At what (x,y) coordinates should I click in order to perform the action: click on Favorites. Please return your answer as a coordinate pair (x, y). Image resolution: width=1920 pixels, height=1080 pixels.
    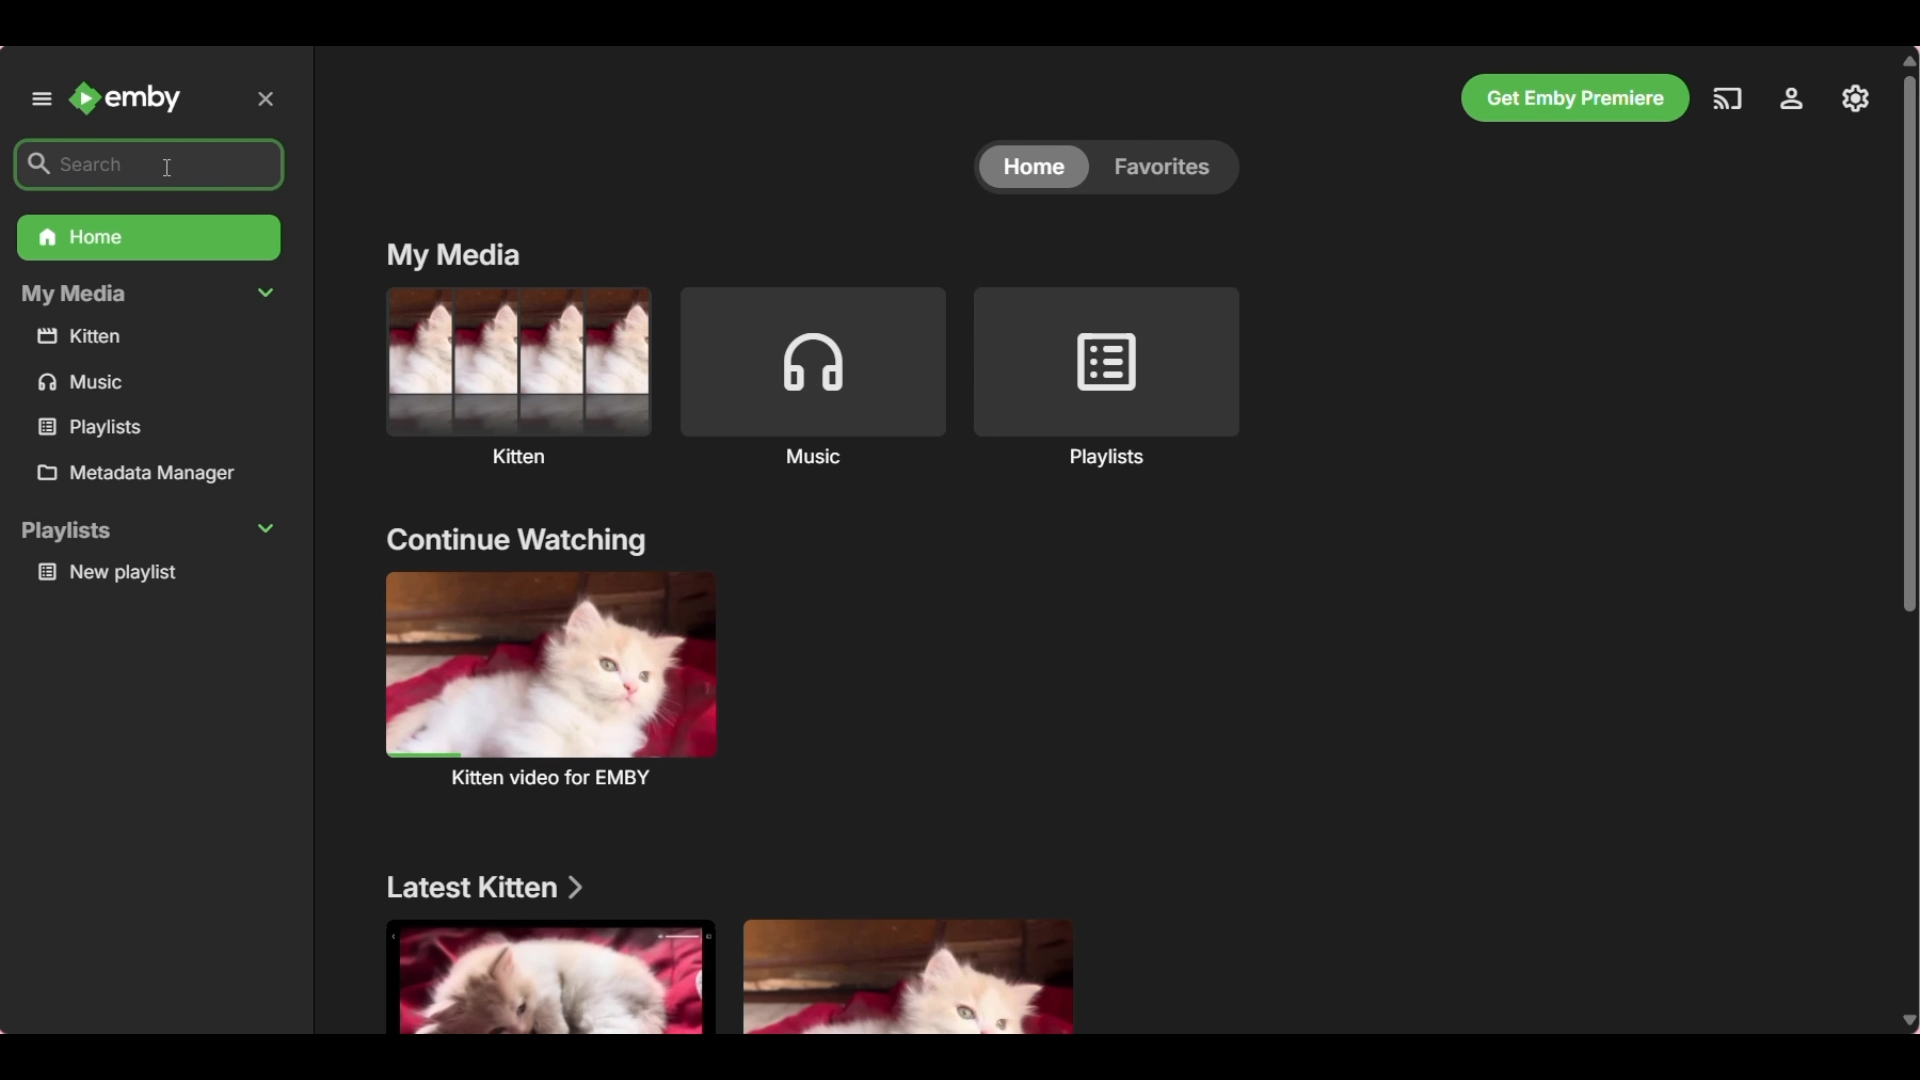
    Looking at the image, I should click on (1166, 170).